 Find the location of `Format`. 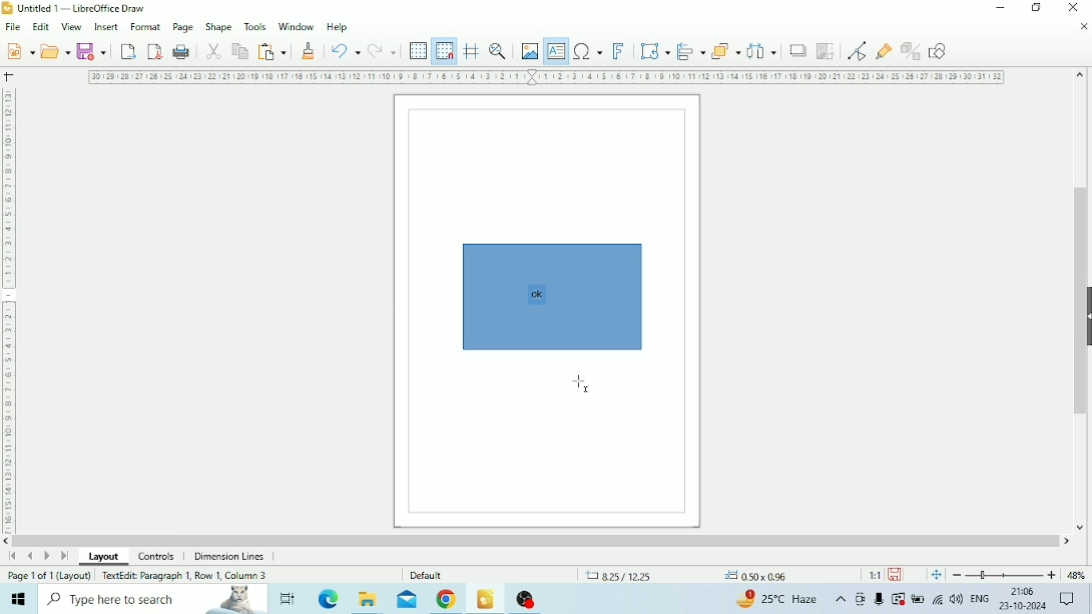

Format is located at coordinates (145, 26).